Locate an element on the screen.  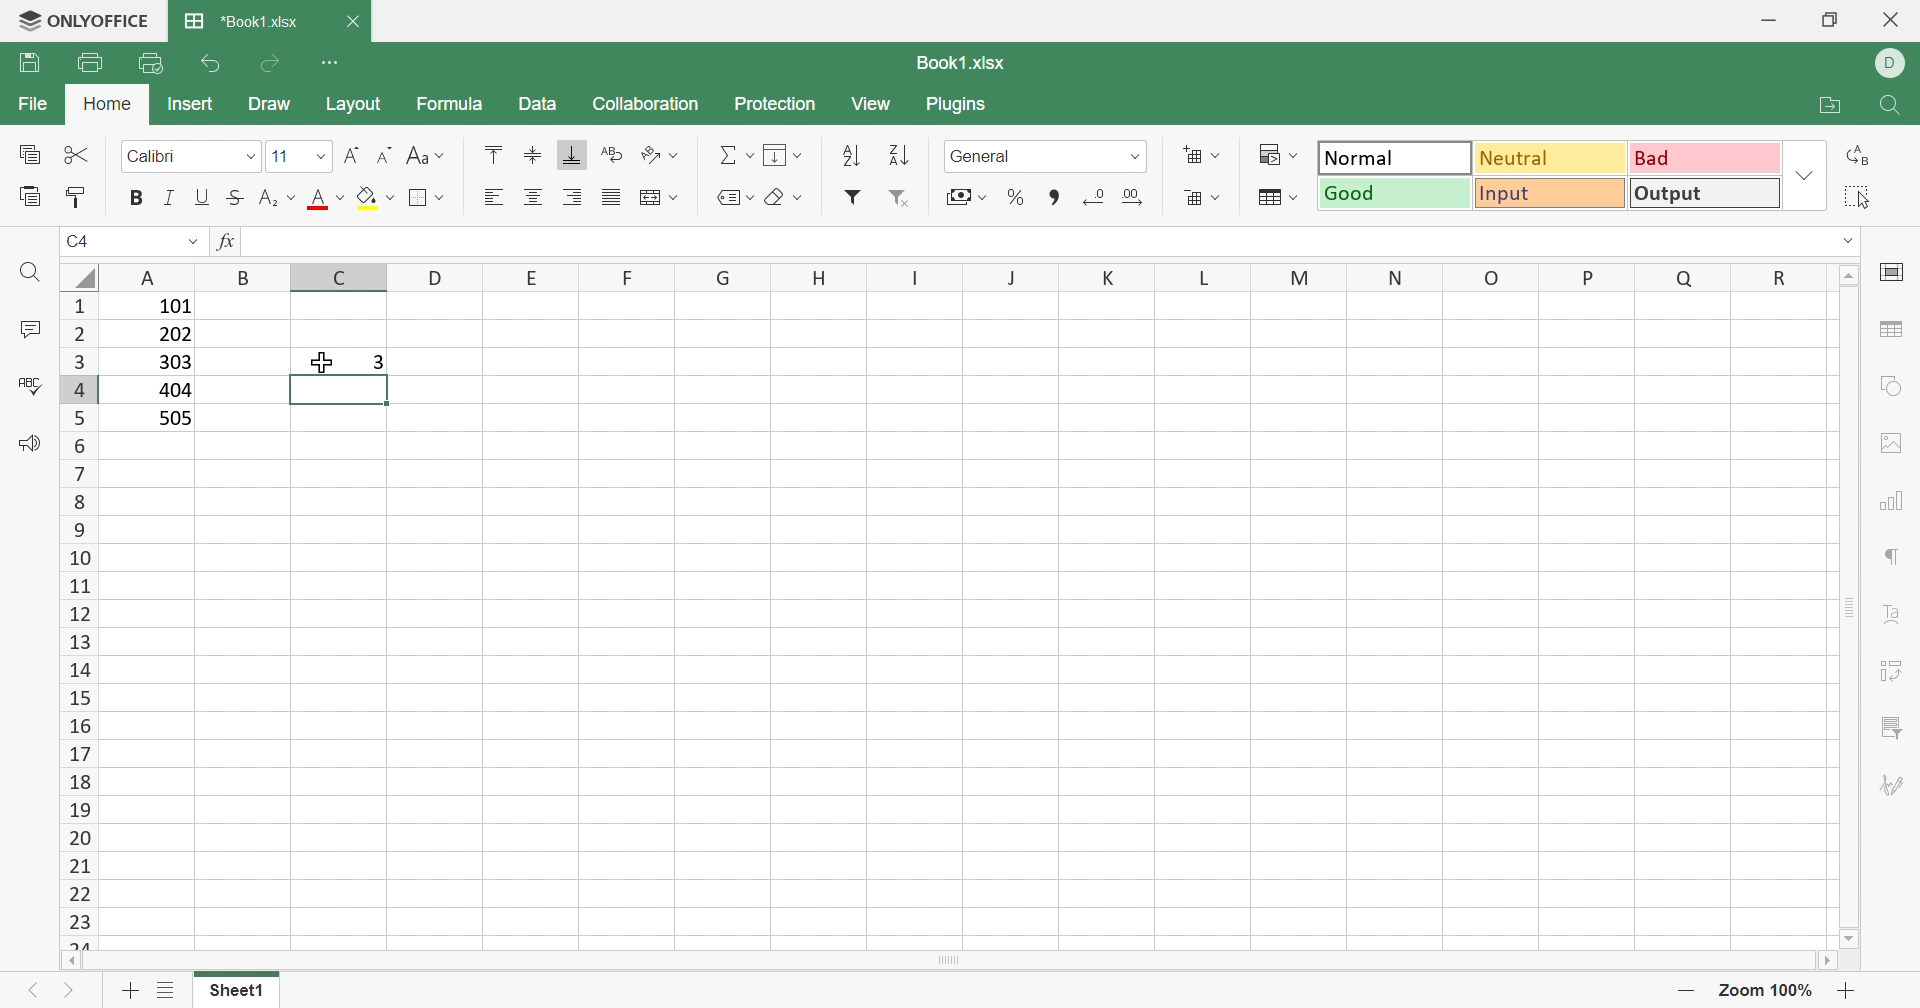
Draw is located at coordinates (272, 107).